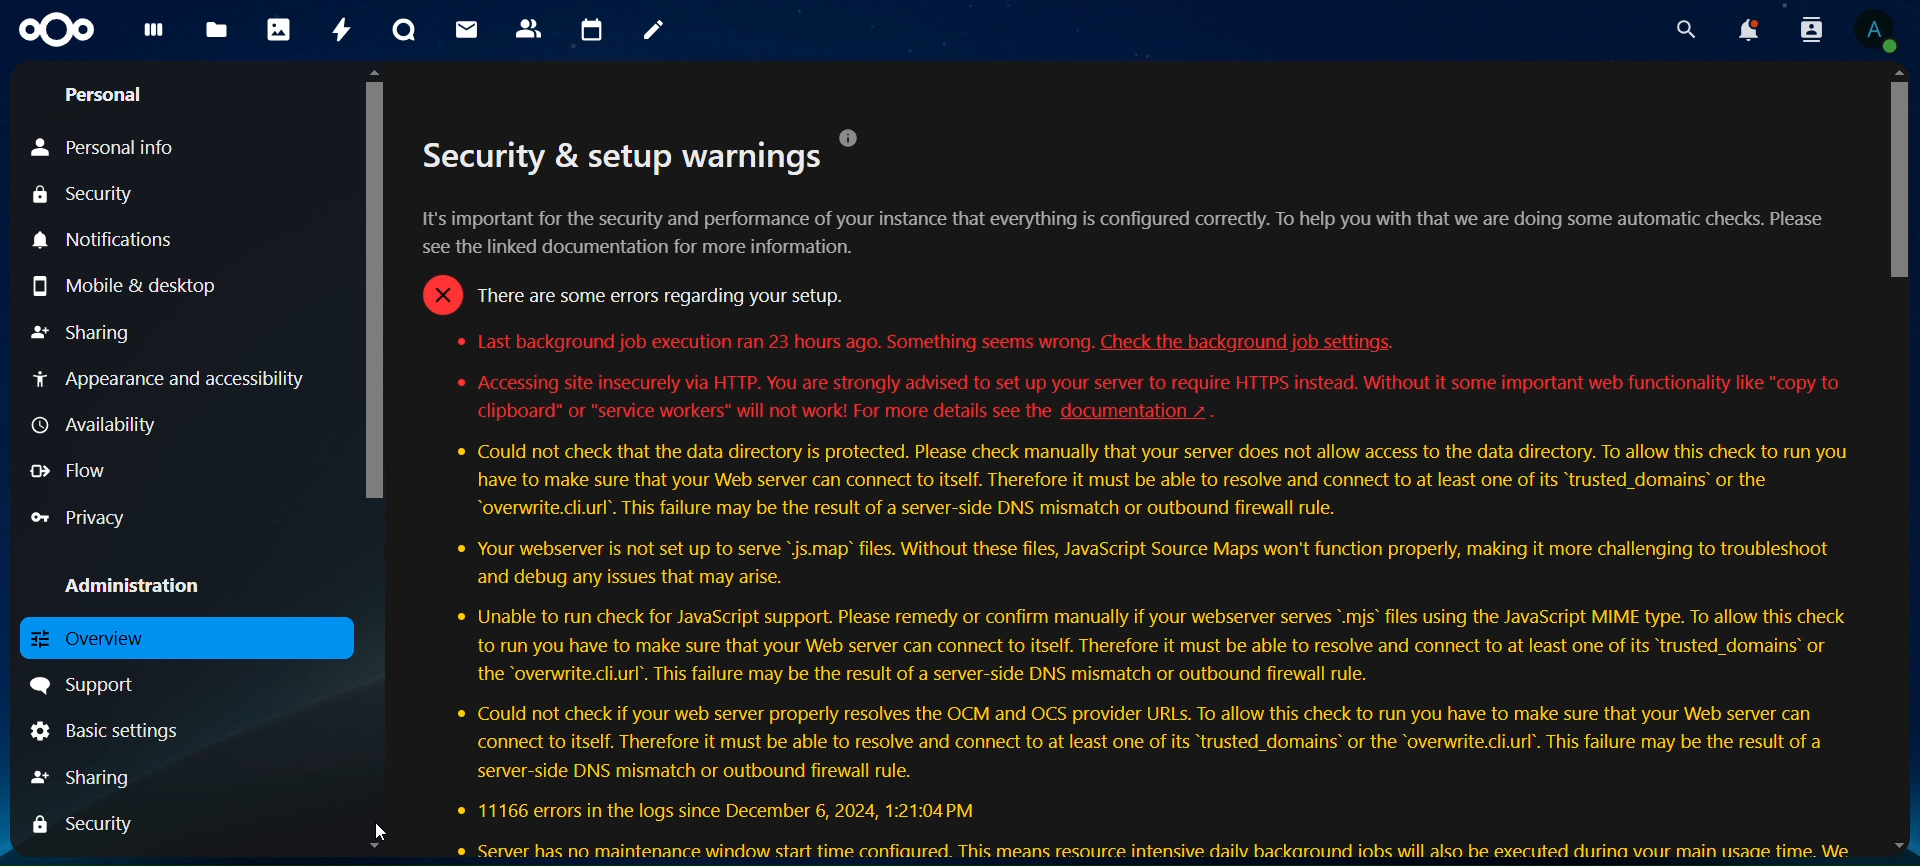 This screenshot has width=1920, height=866. What do you see at coordinates (1746, 30) in the screenshot?
I see `notifications` at bounding box center [1746, 30].